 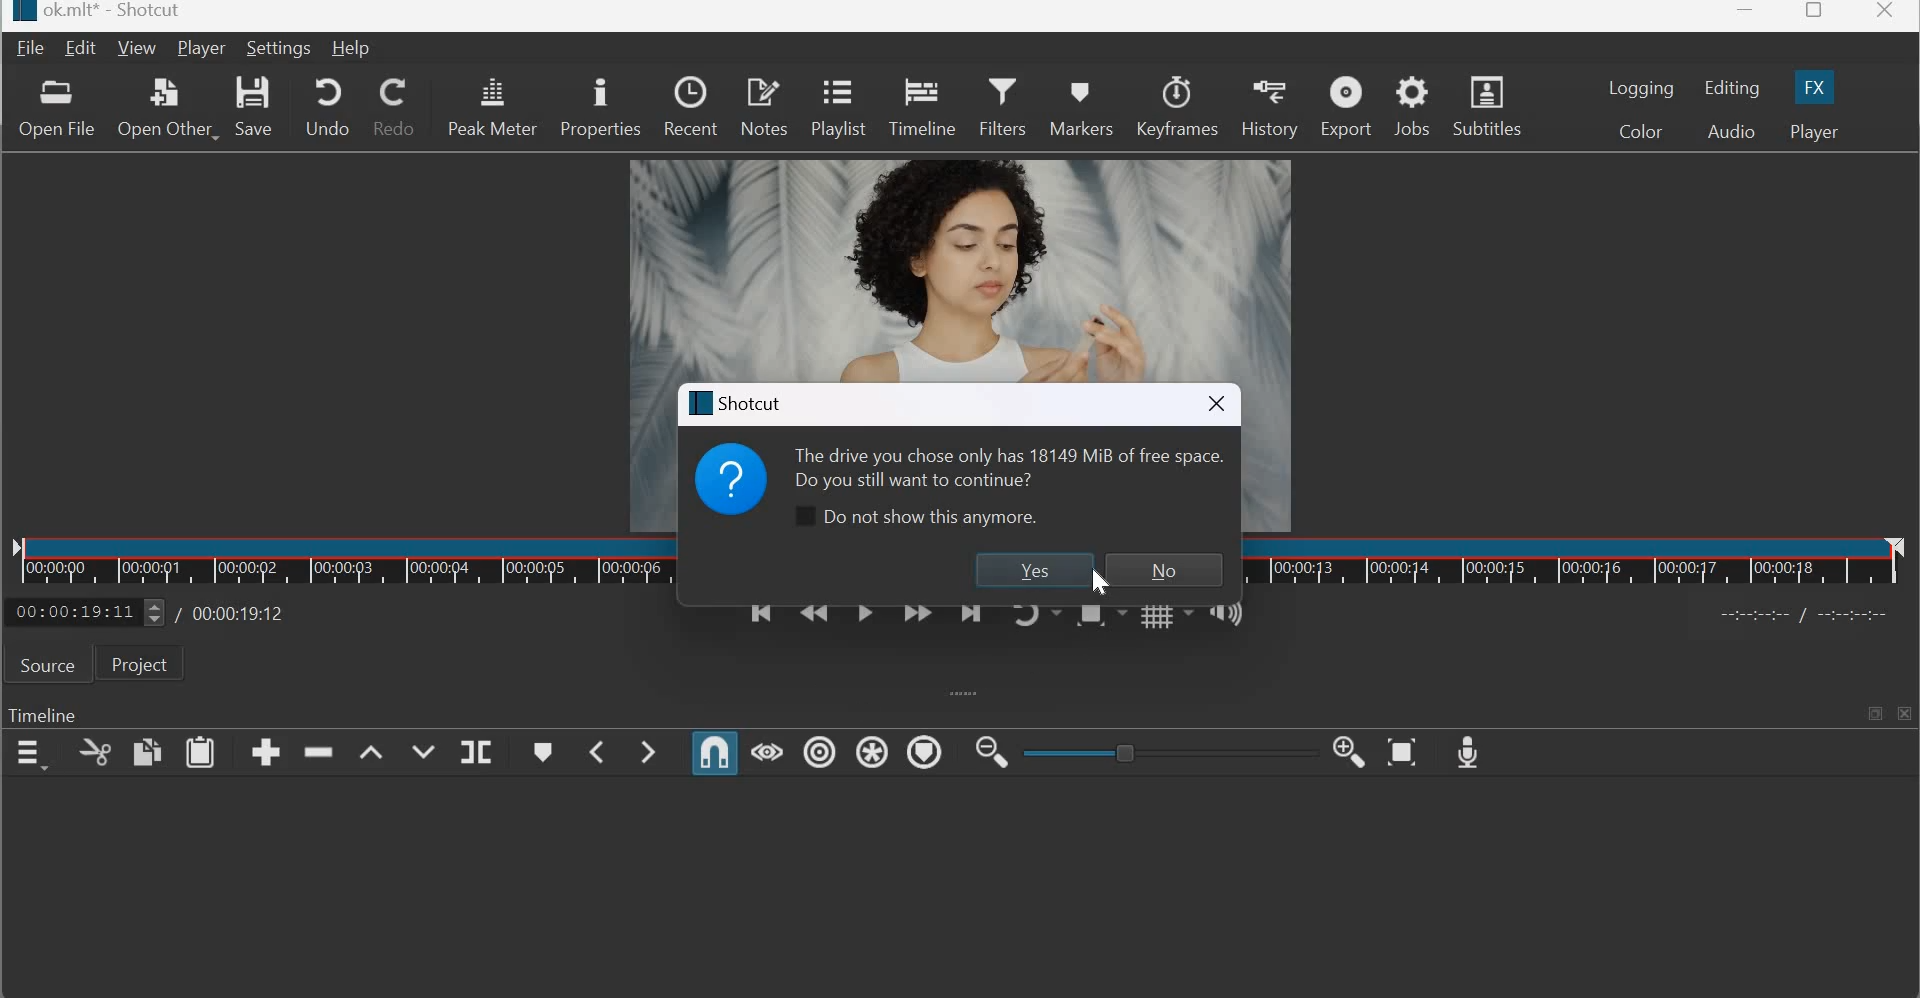 I want to click on Show the volume control, so click(x=1226, y=618).